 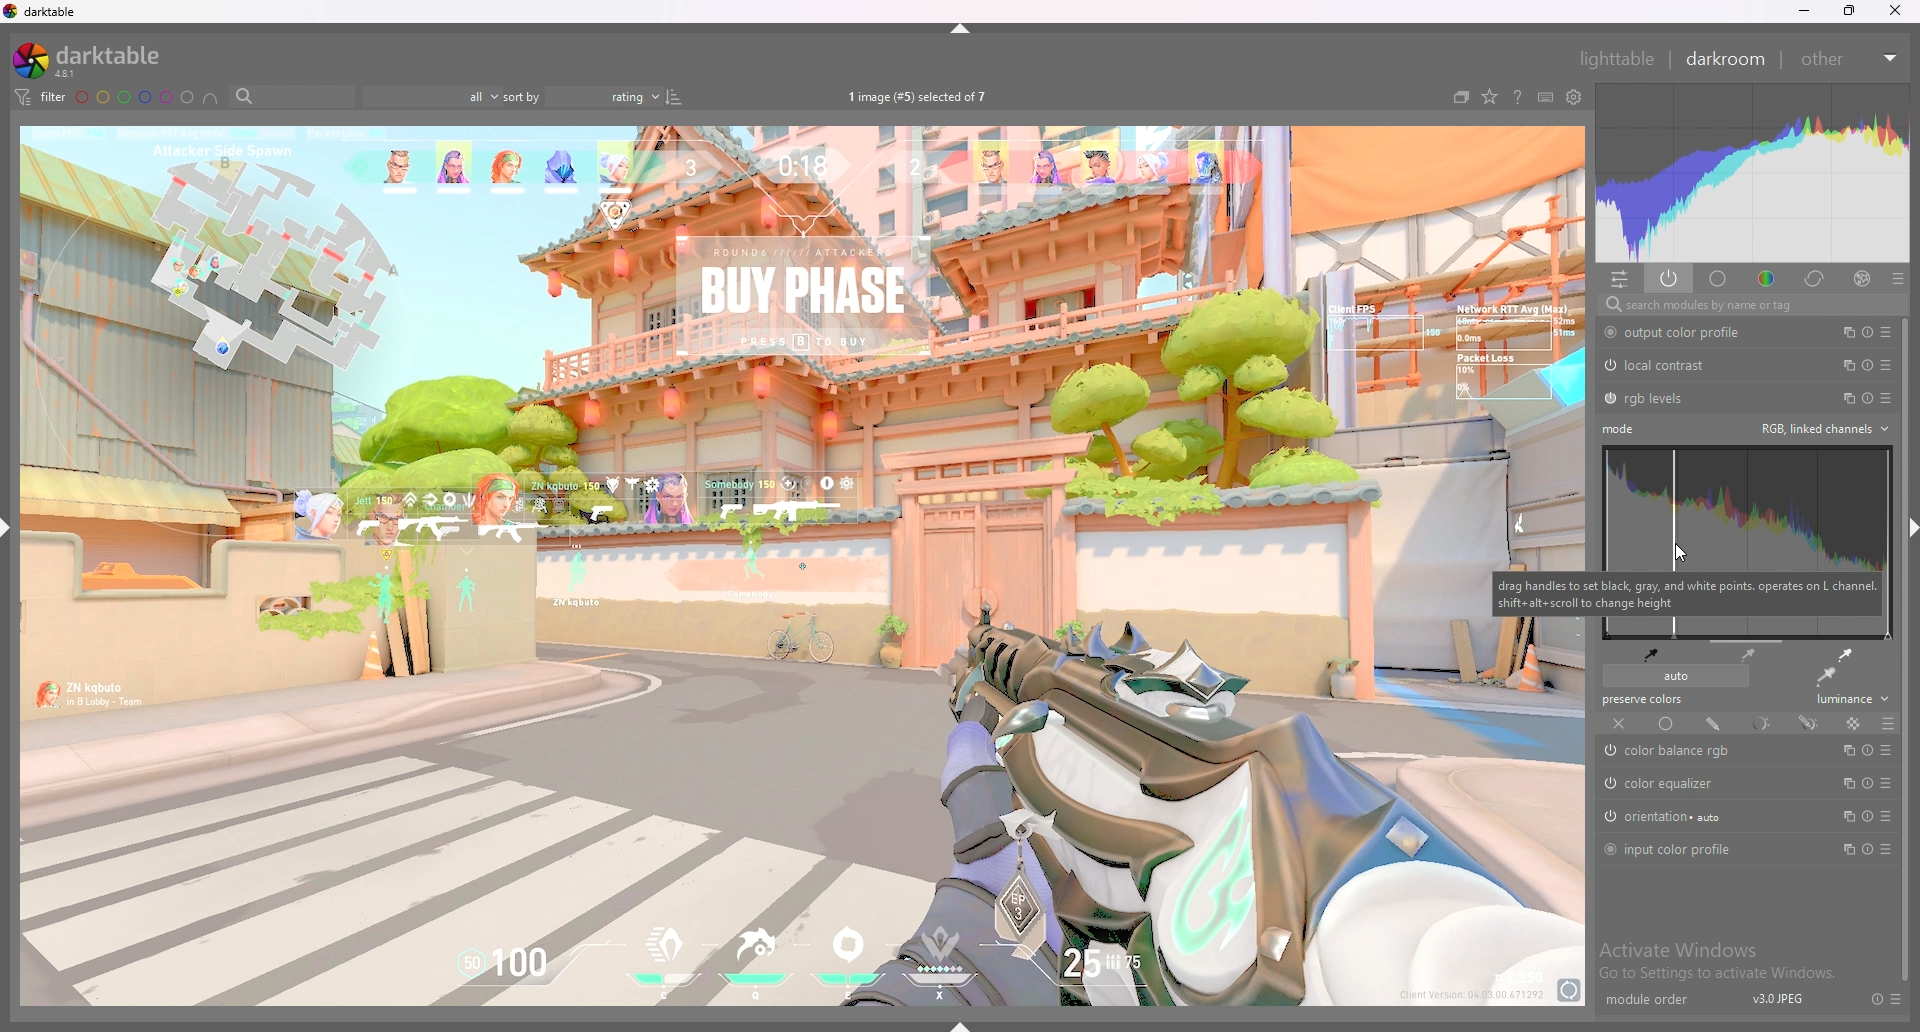 I want to click on close, so click(x=1896, y=11).